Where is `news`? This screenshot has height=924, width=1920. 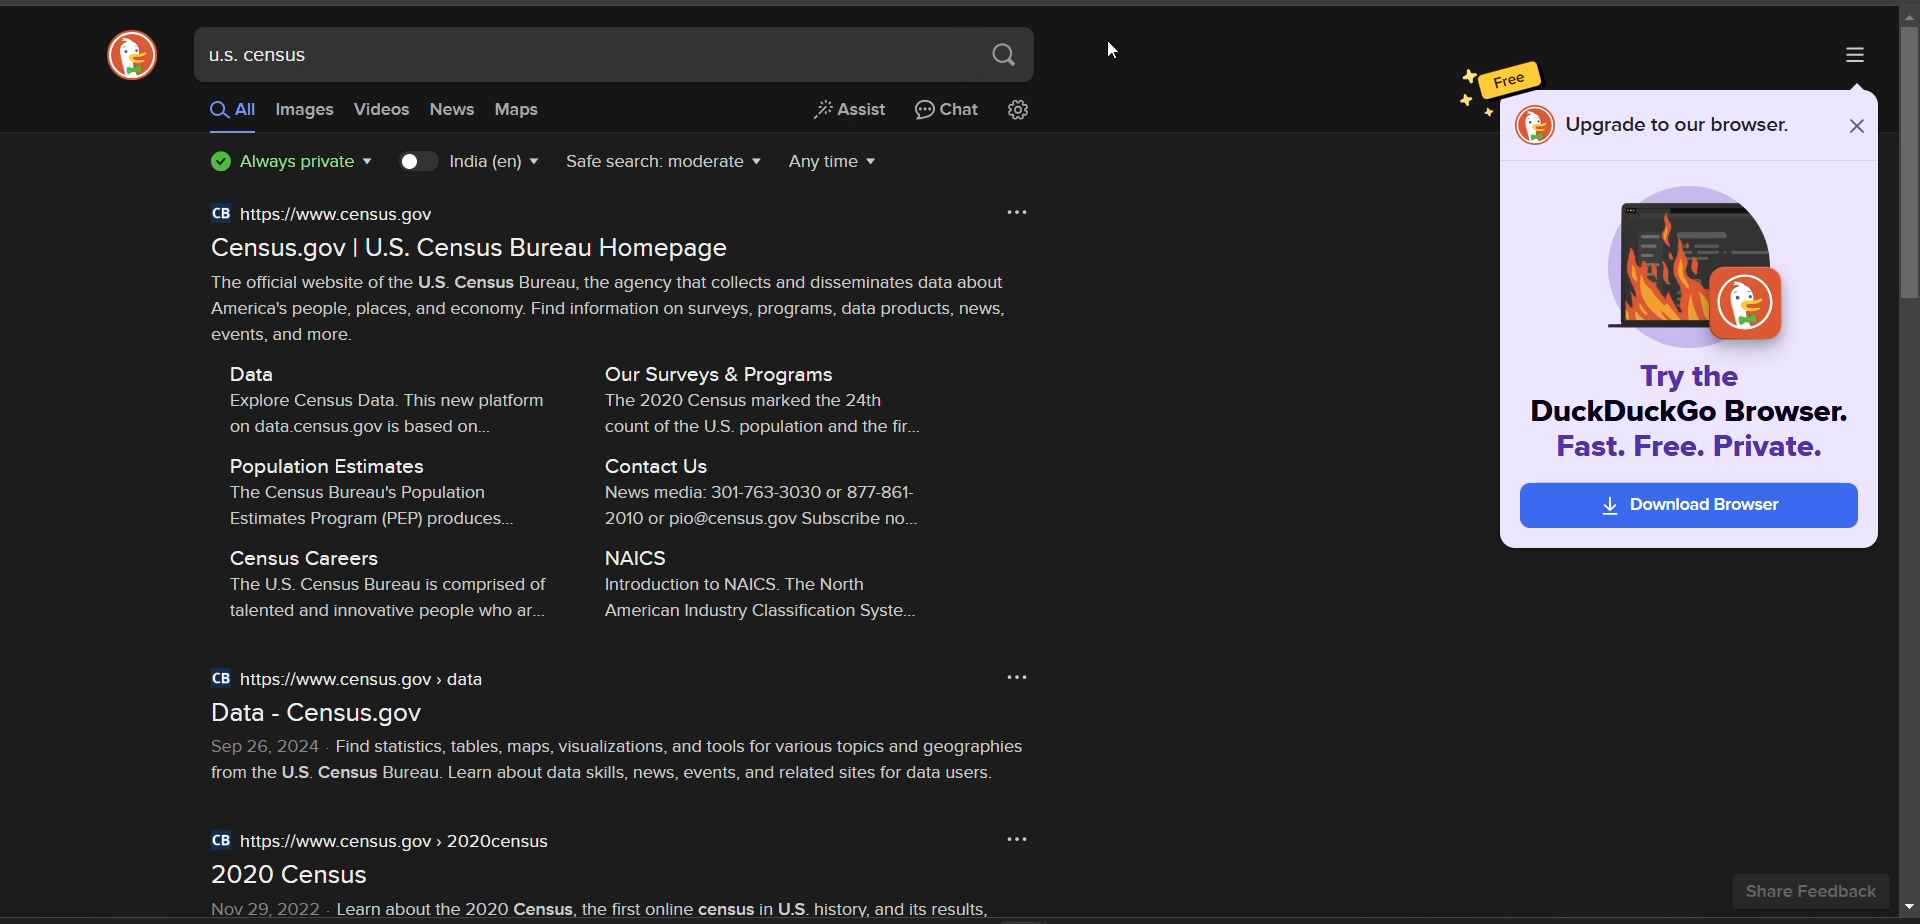 news is located at coordinates (454, 111).